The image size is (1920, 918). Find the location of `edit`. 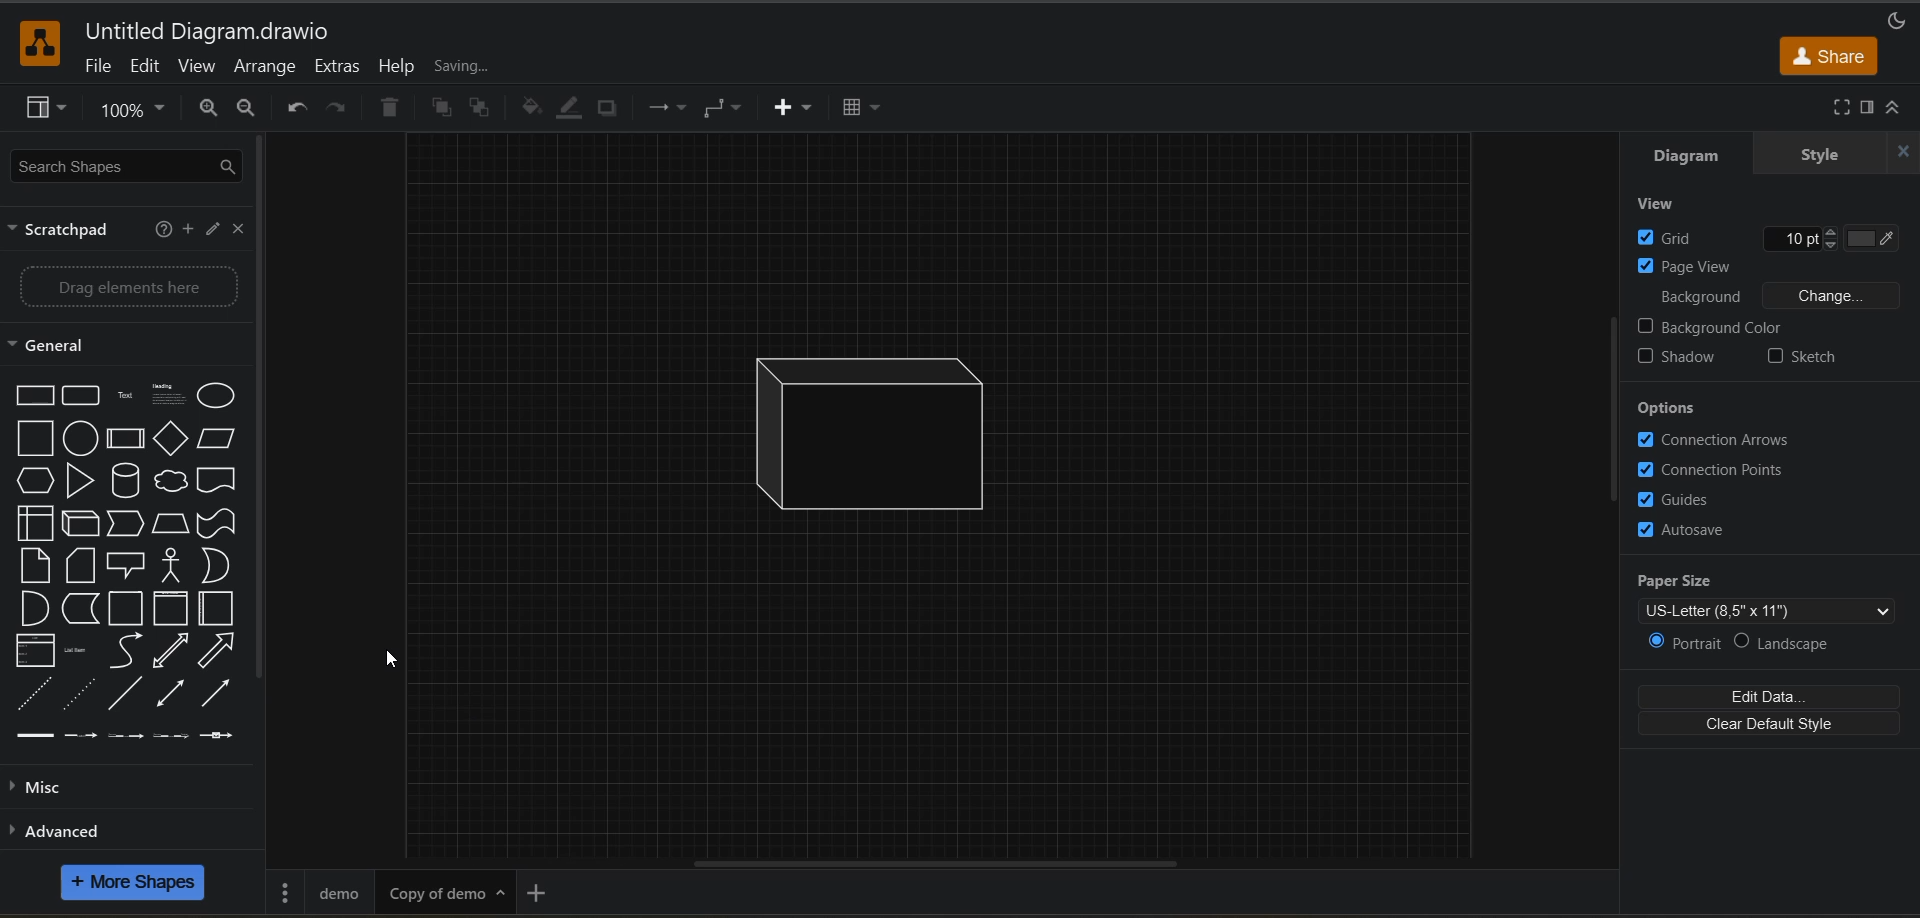

edit is located at coordinates (143, 66).